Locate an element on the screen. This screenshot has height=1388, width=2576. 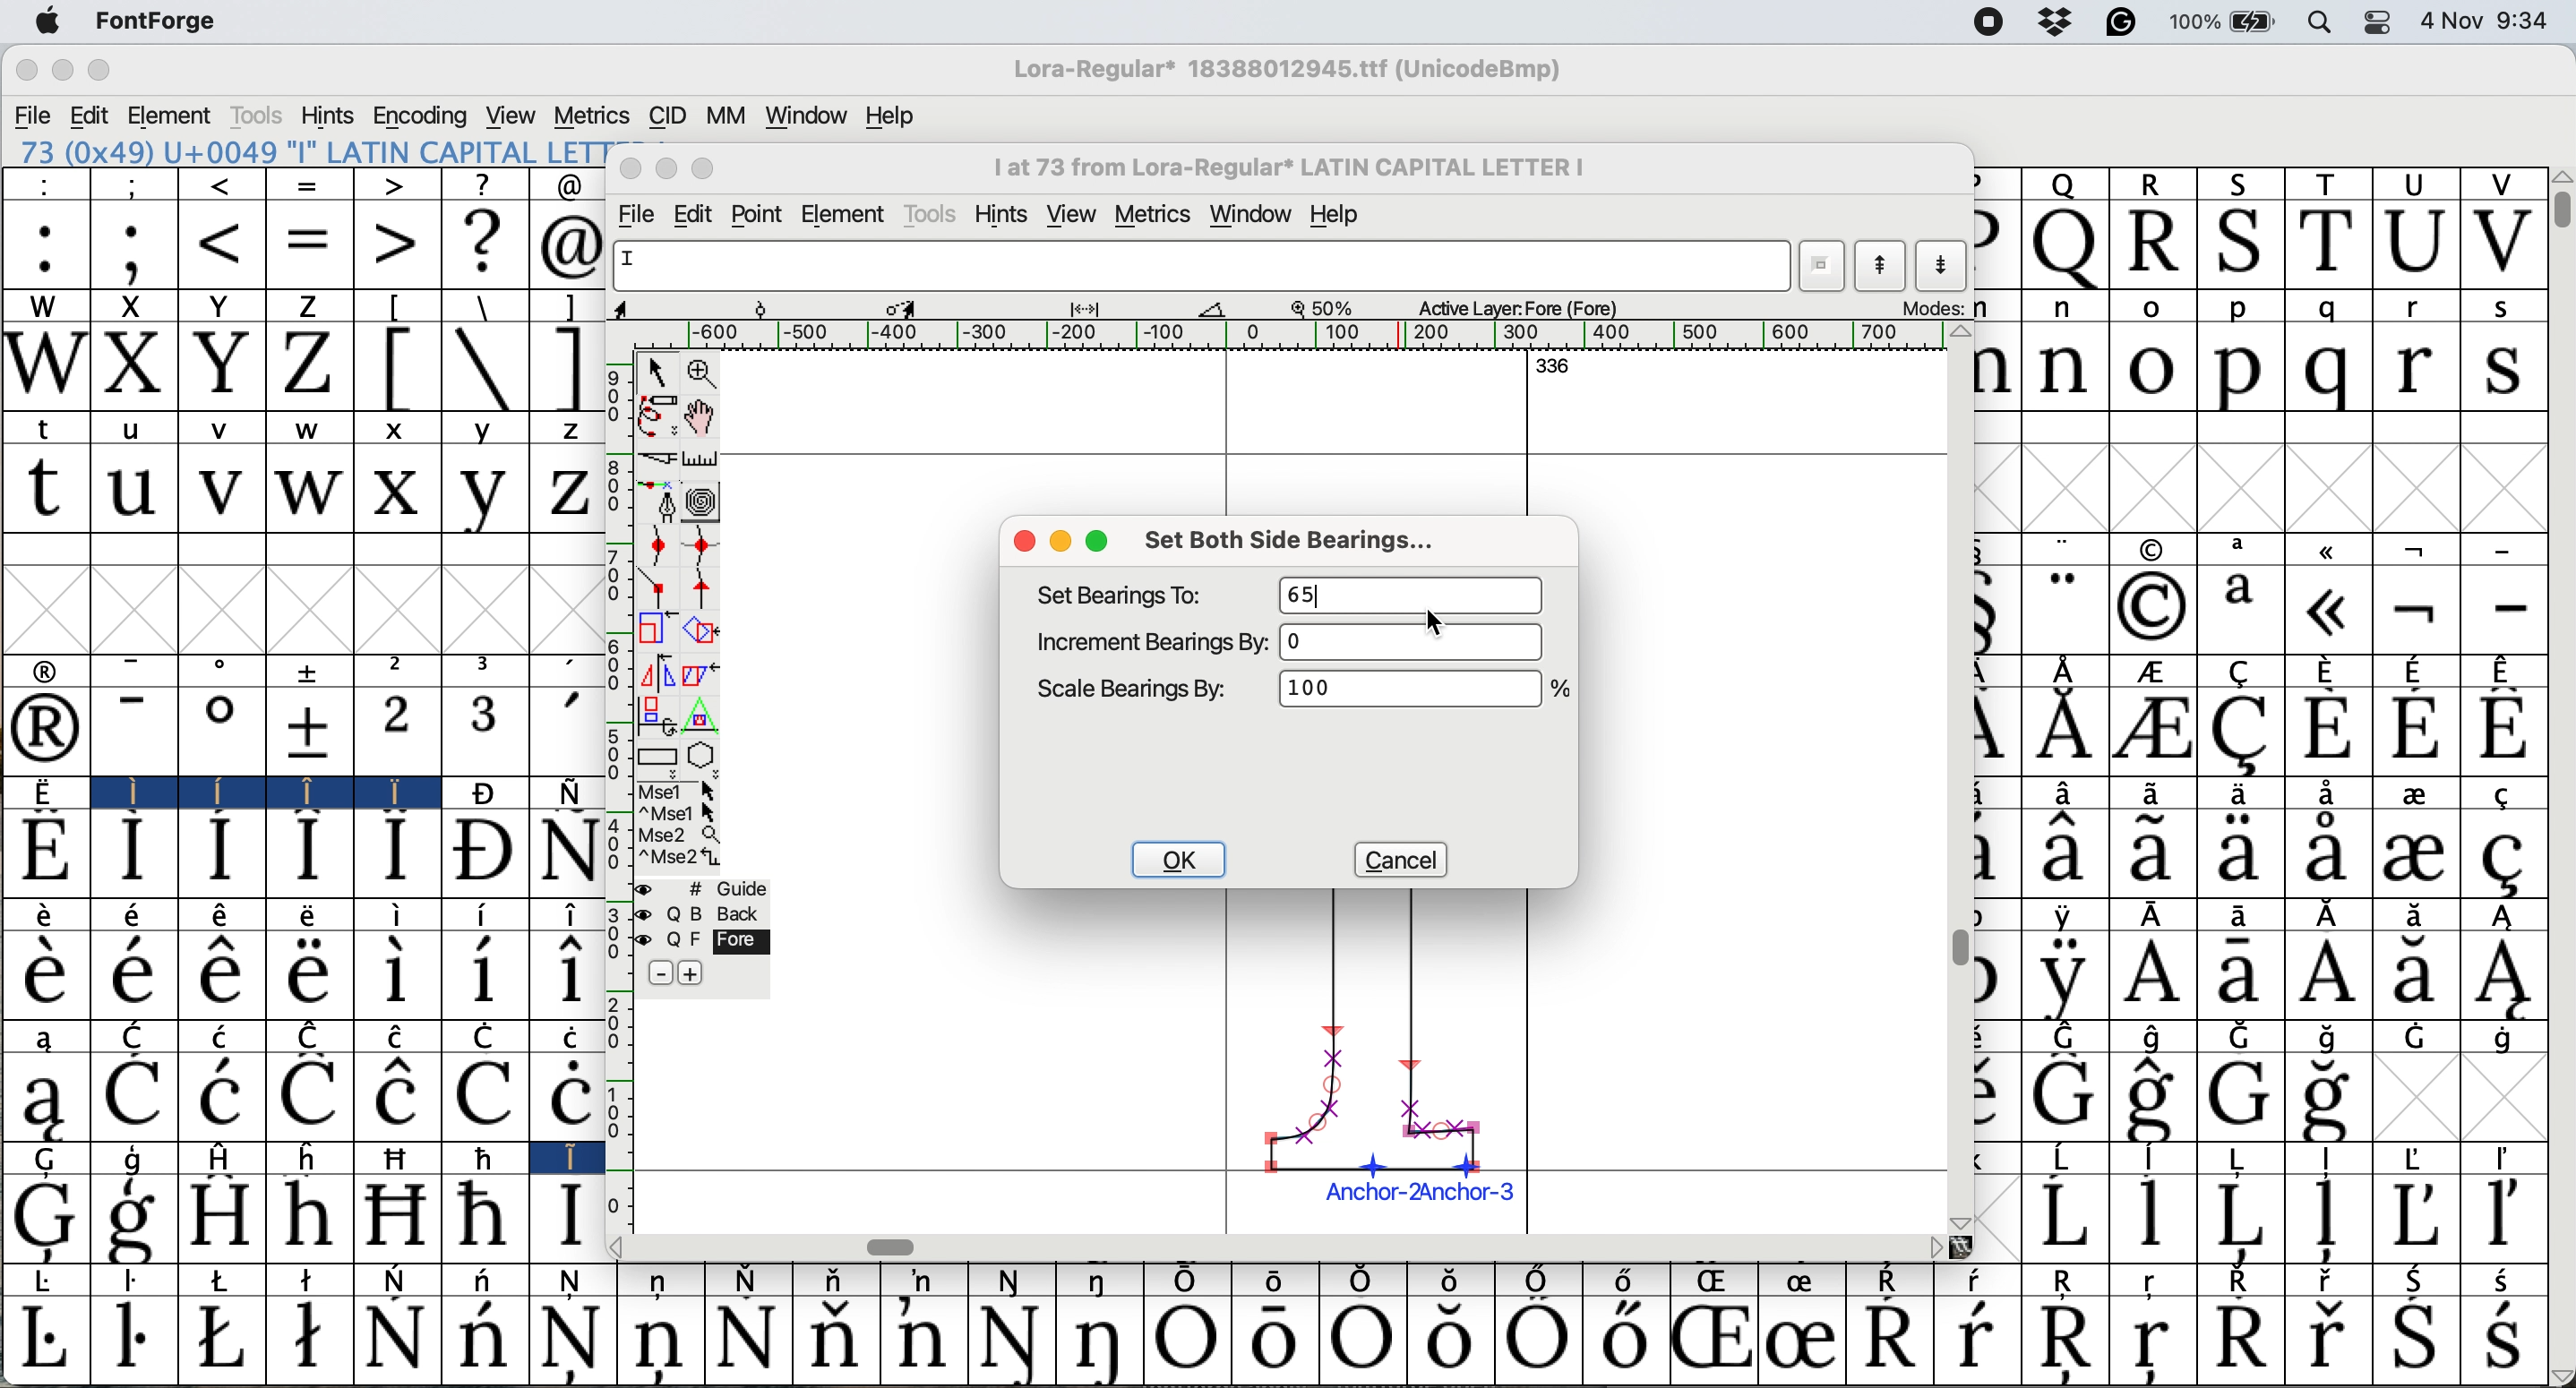
fore is located at coordinates (721, 941).